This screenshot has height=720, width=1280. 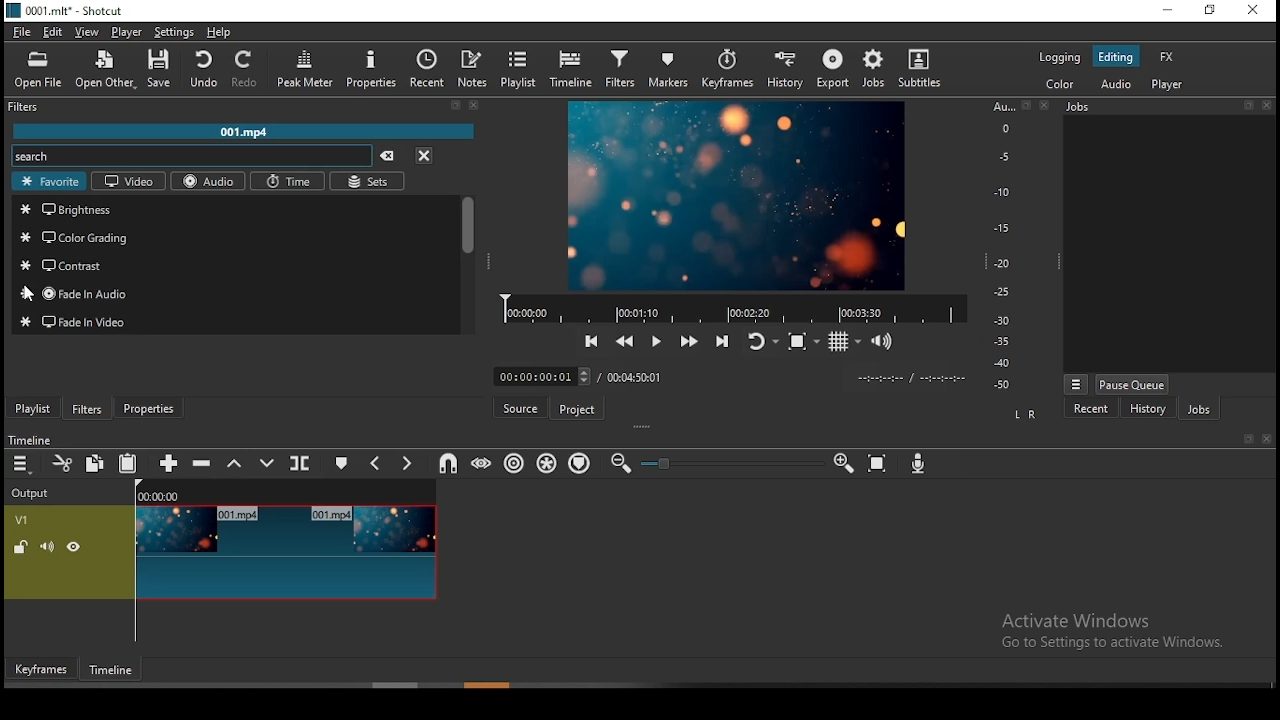 What do you see at coordinates (63, 463) in the screenshot?
I see `cut` at bounding box center [63, 463].